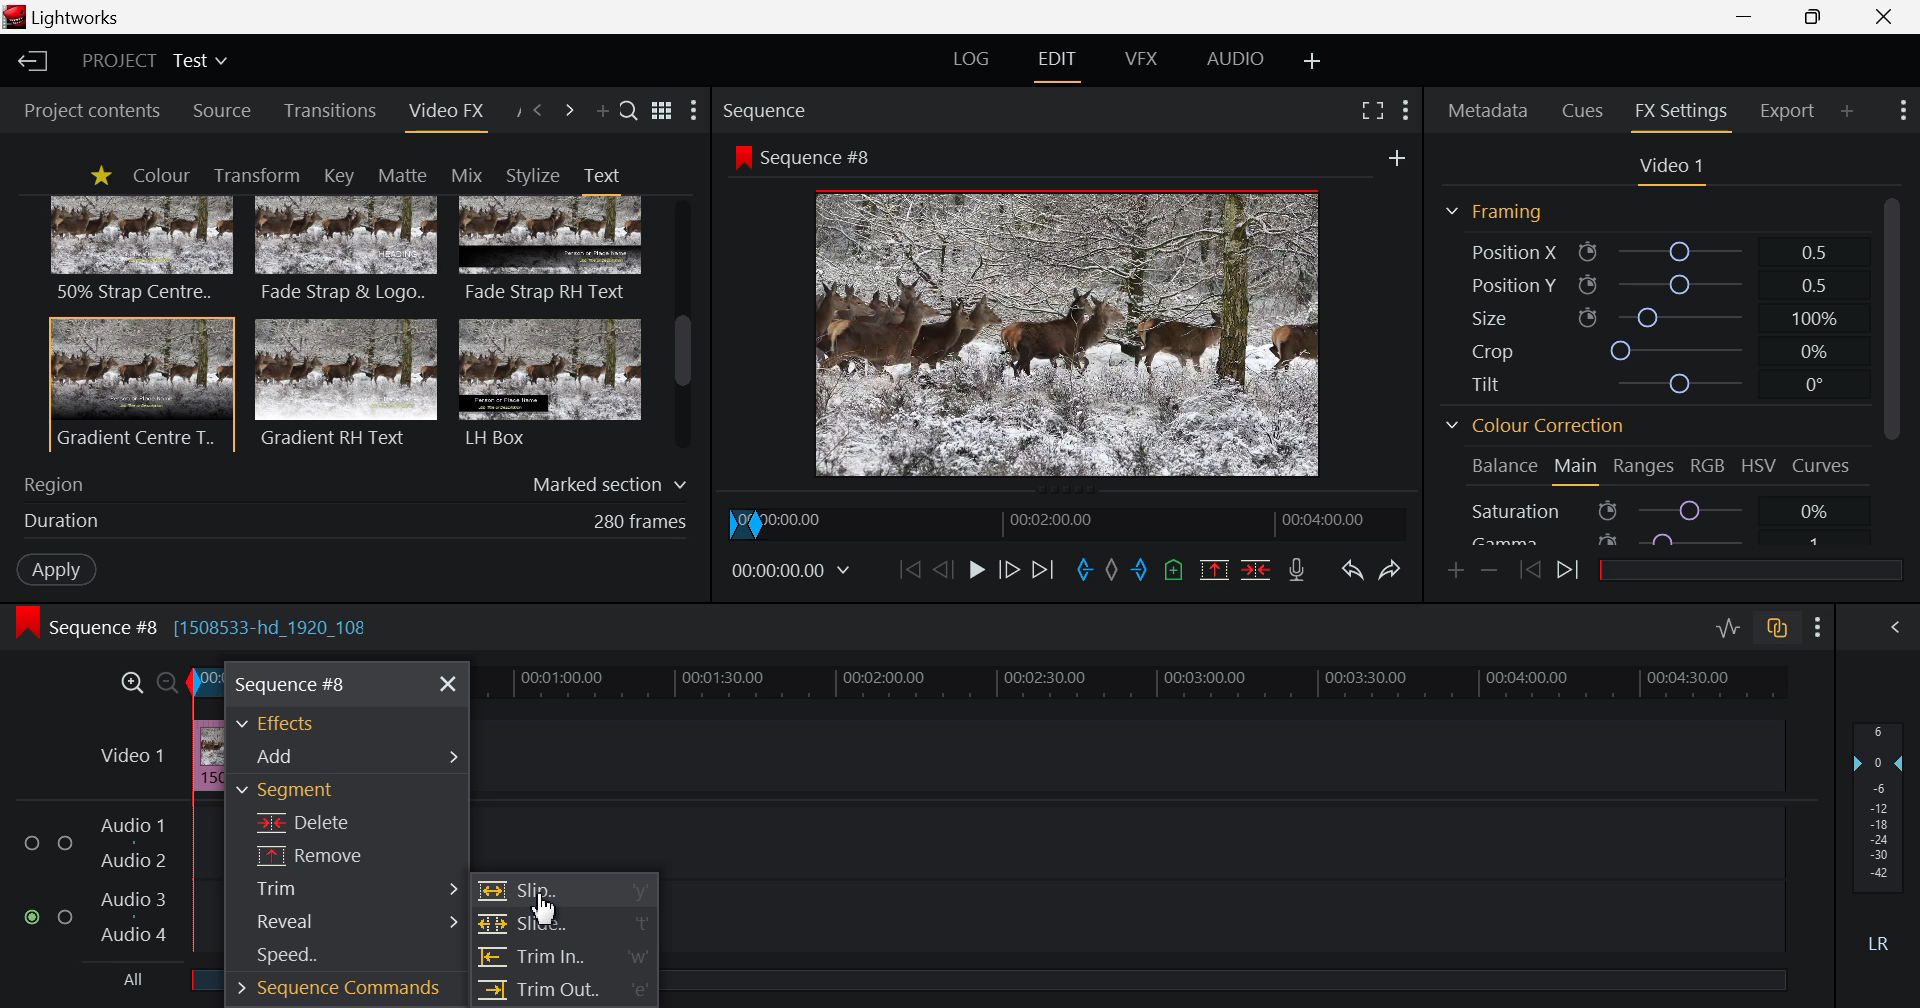  I want to click on Trim In, so click(565, 958).